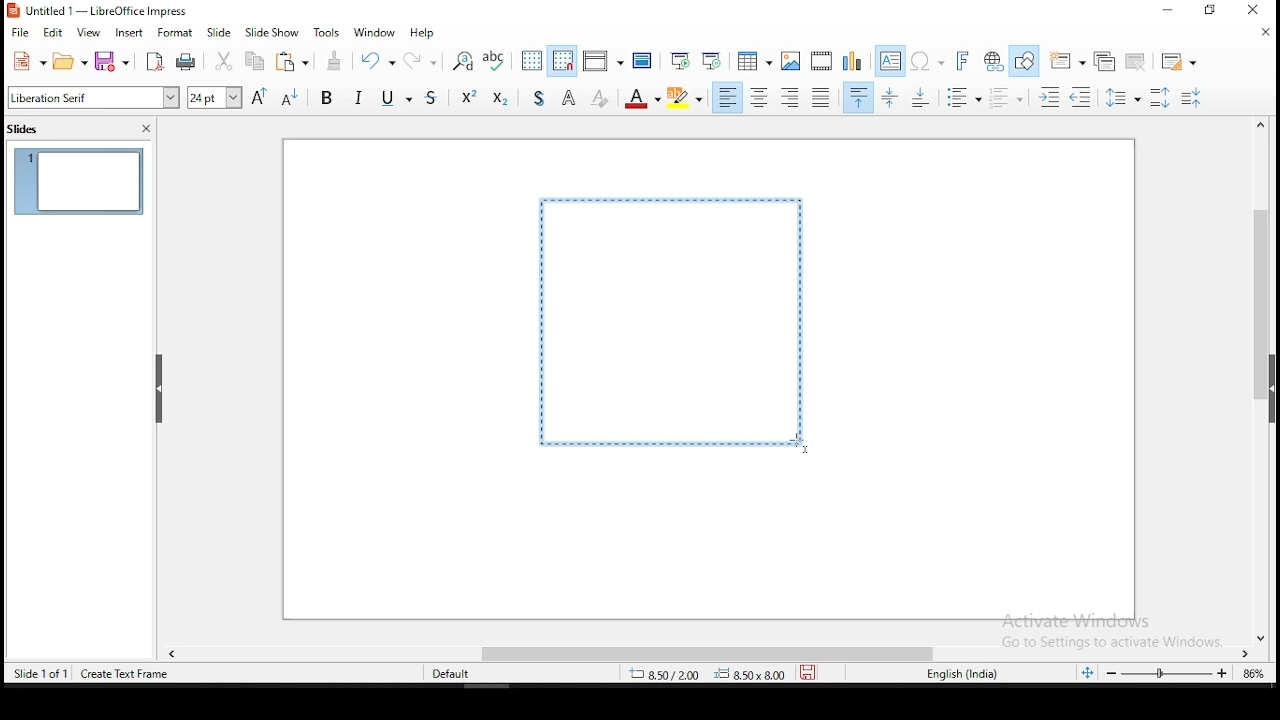  Describe the element at coordinates (1166, 12) in the screenshot. I see `minimize` at that location.